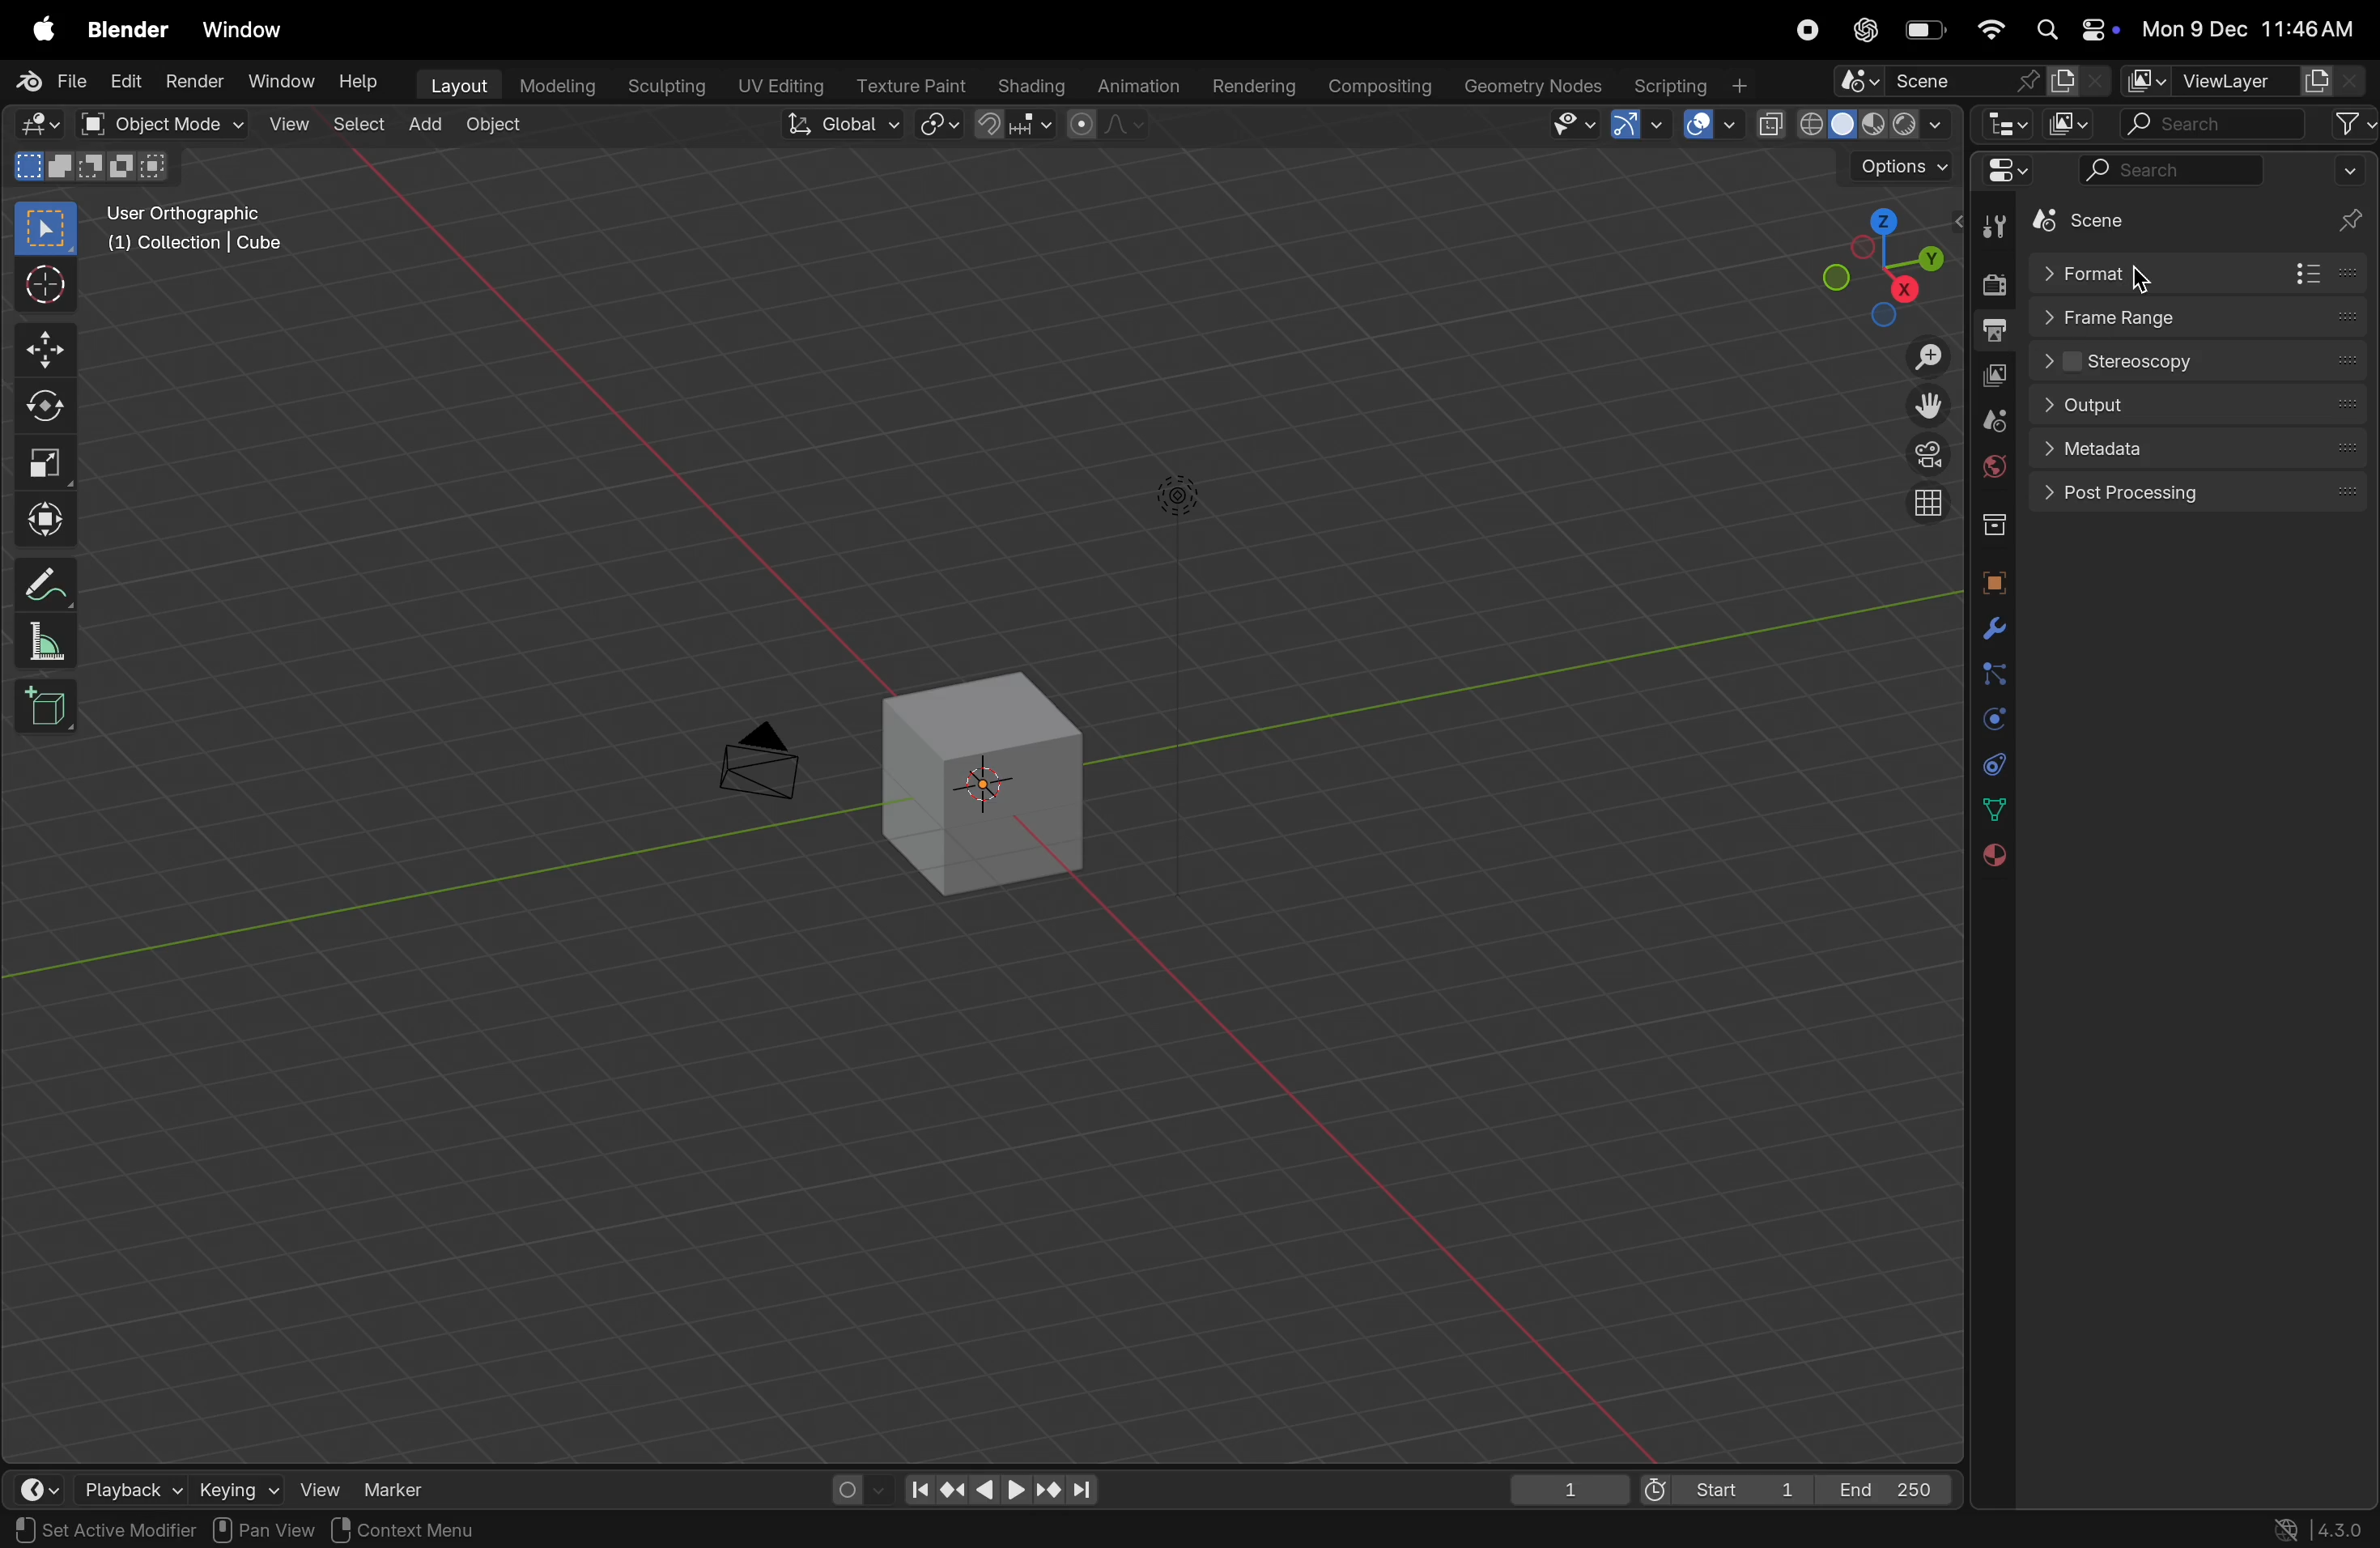 The width and height of the screenshot is (2380, 1548). Describe the element at coordinates (39, 348) in the screenshot. I see `move` at that location.